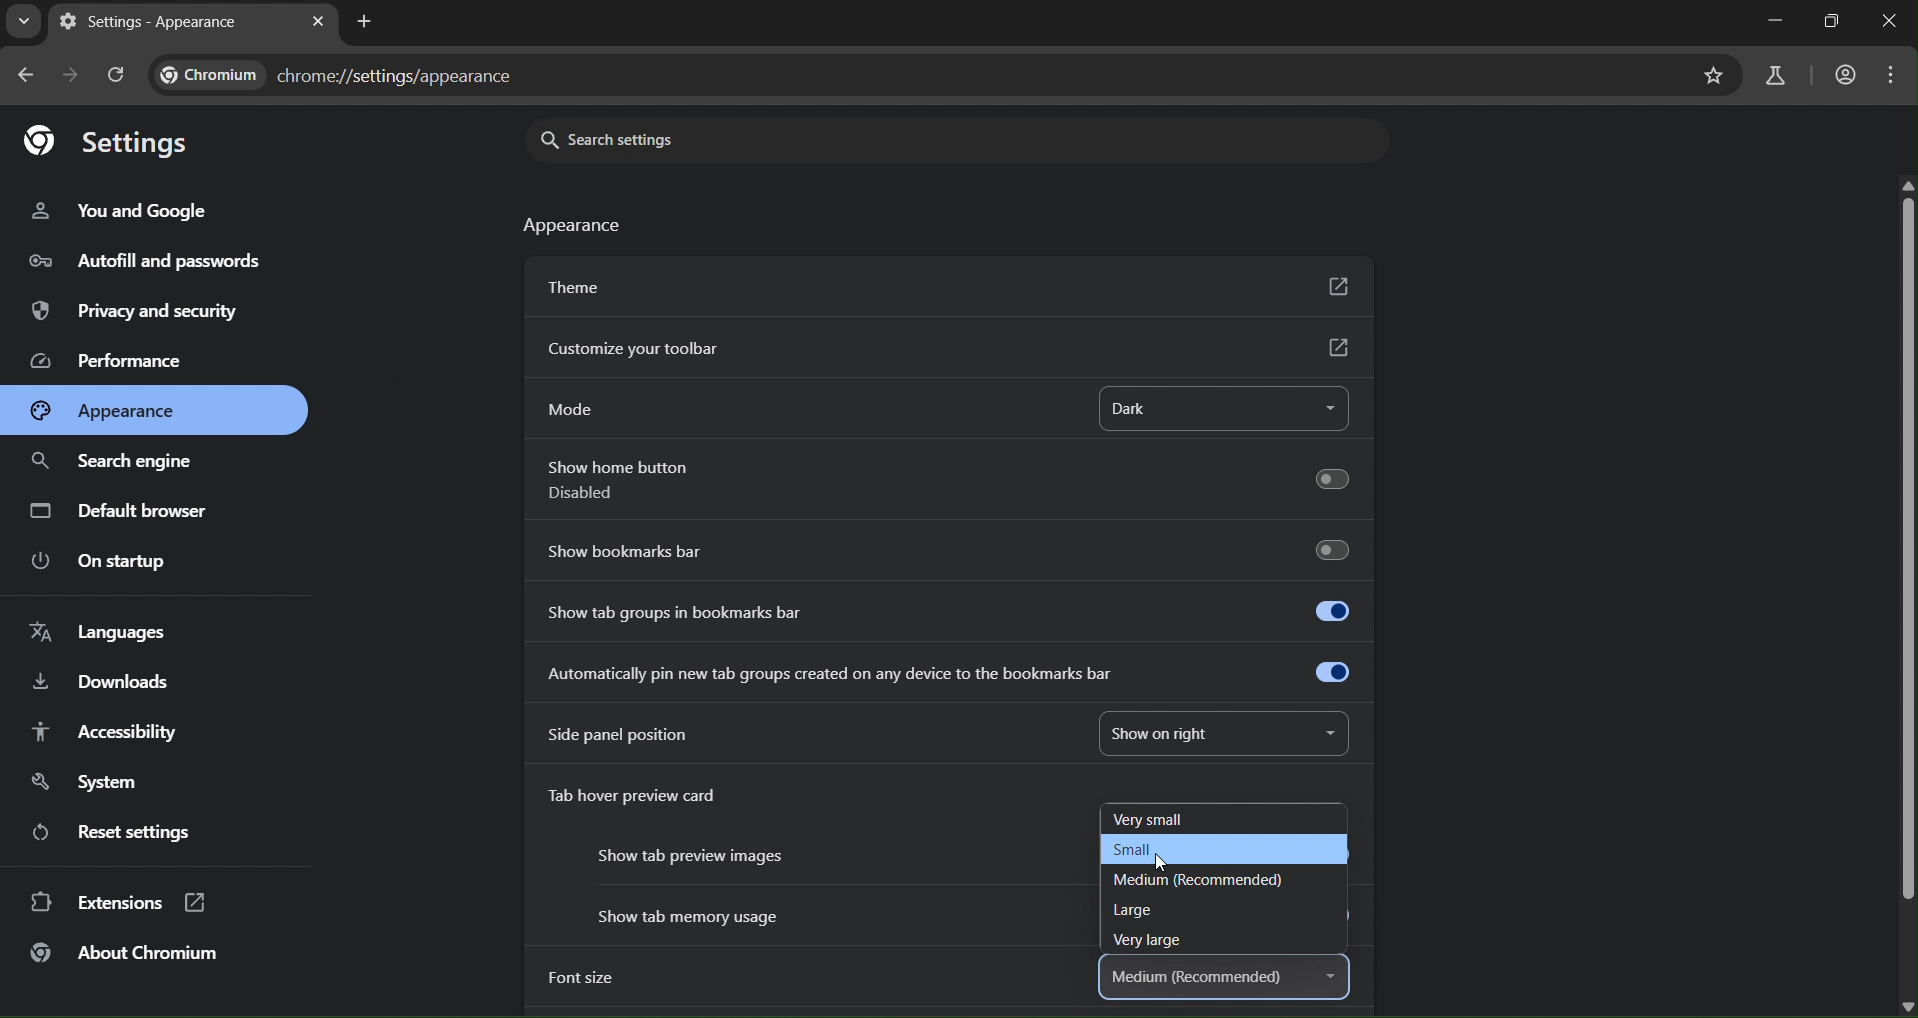  What do you see at coordinates (119, 140) in the screenshot?
I see `settings` at bounding box center [119, 140].